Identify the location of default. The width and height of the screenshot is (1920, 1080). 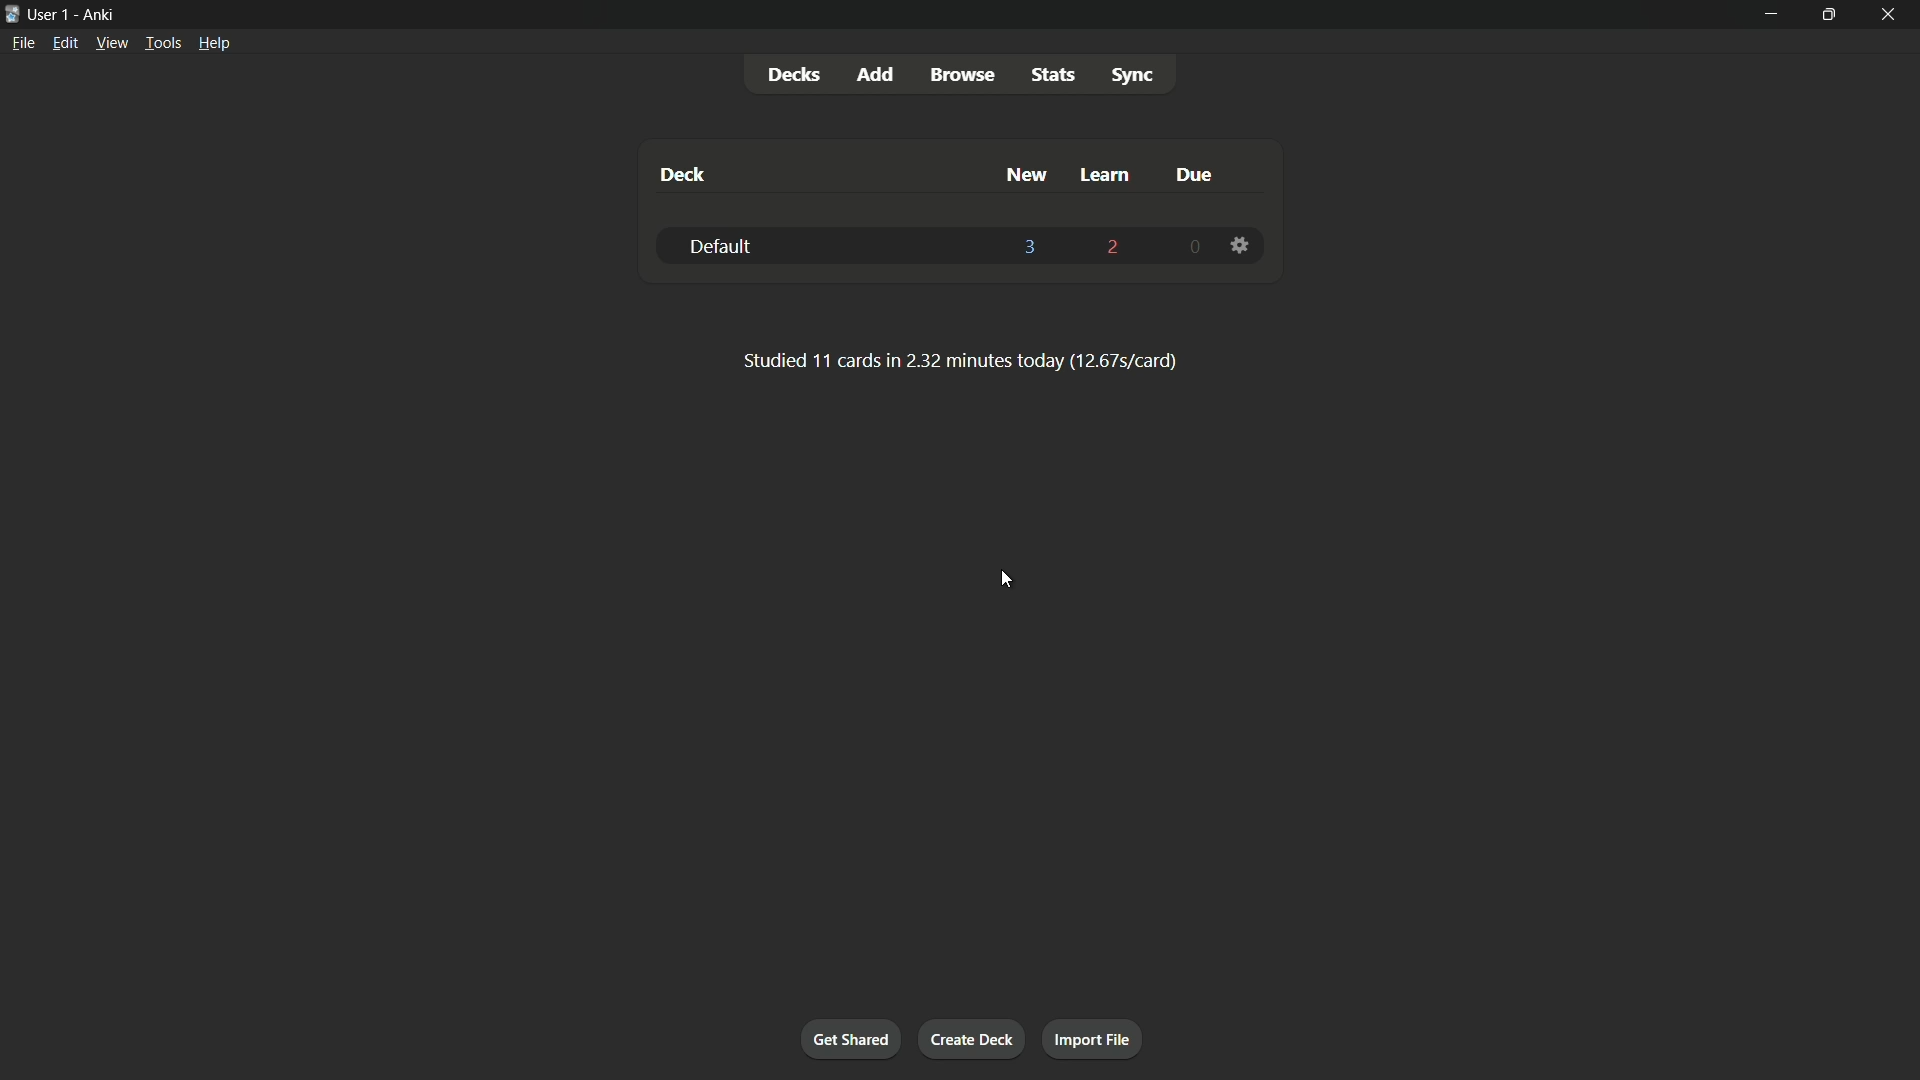
(722, 245).